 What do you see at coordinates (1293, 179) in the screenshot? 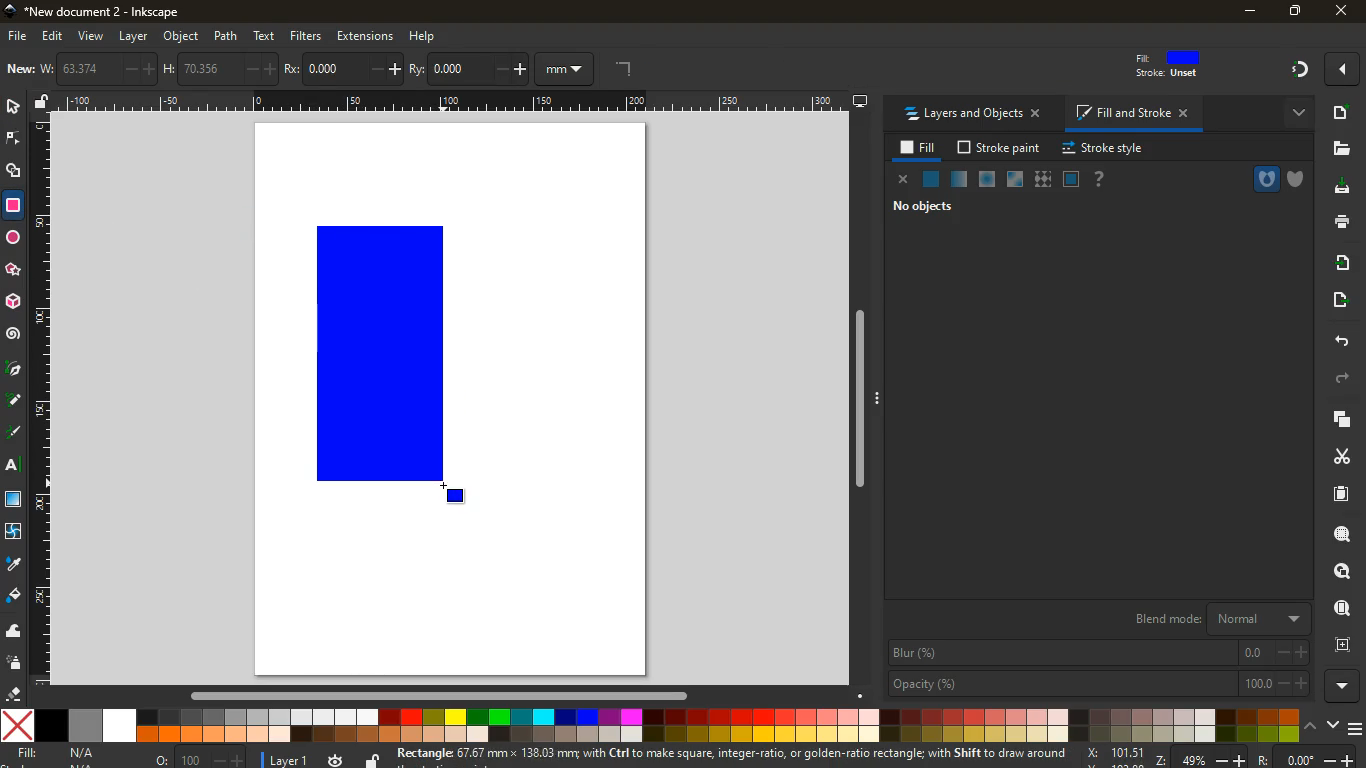
I see `shield` at bounding box center [1293, 179].